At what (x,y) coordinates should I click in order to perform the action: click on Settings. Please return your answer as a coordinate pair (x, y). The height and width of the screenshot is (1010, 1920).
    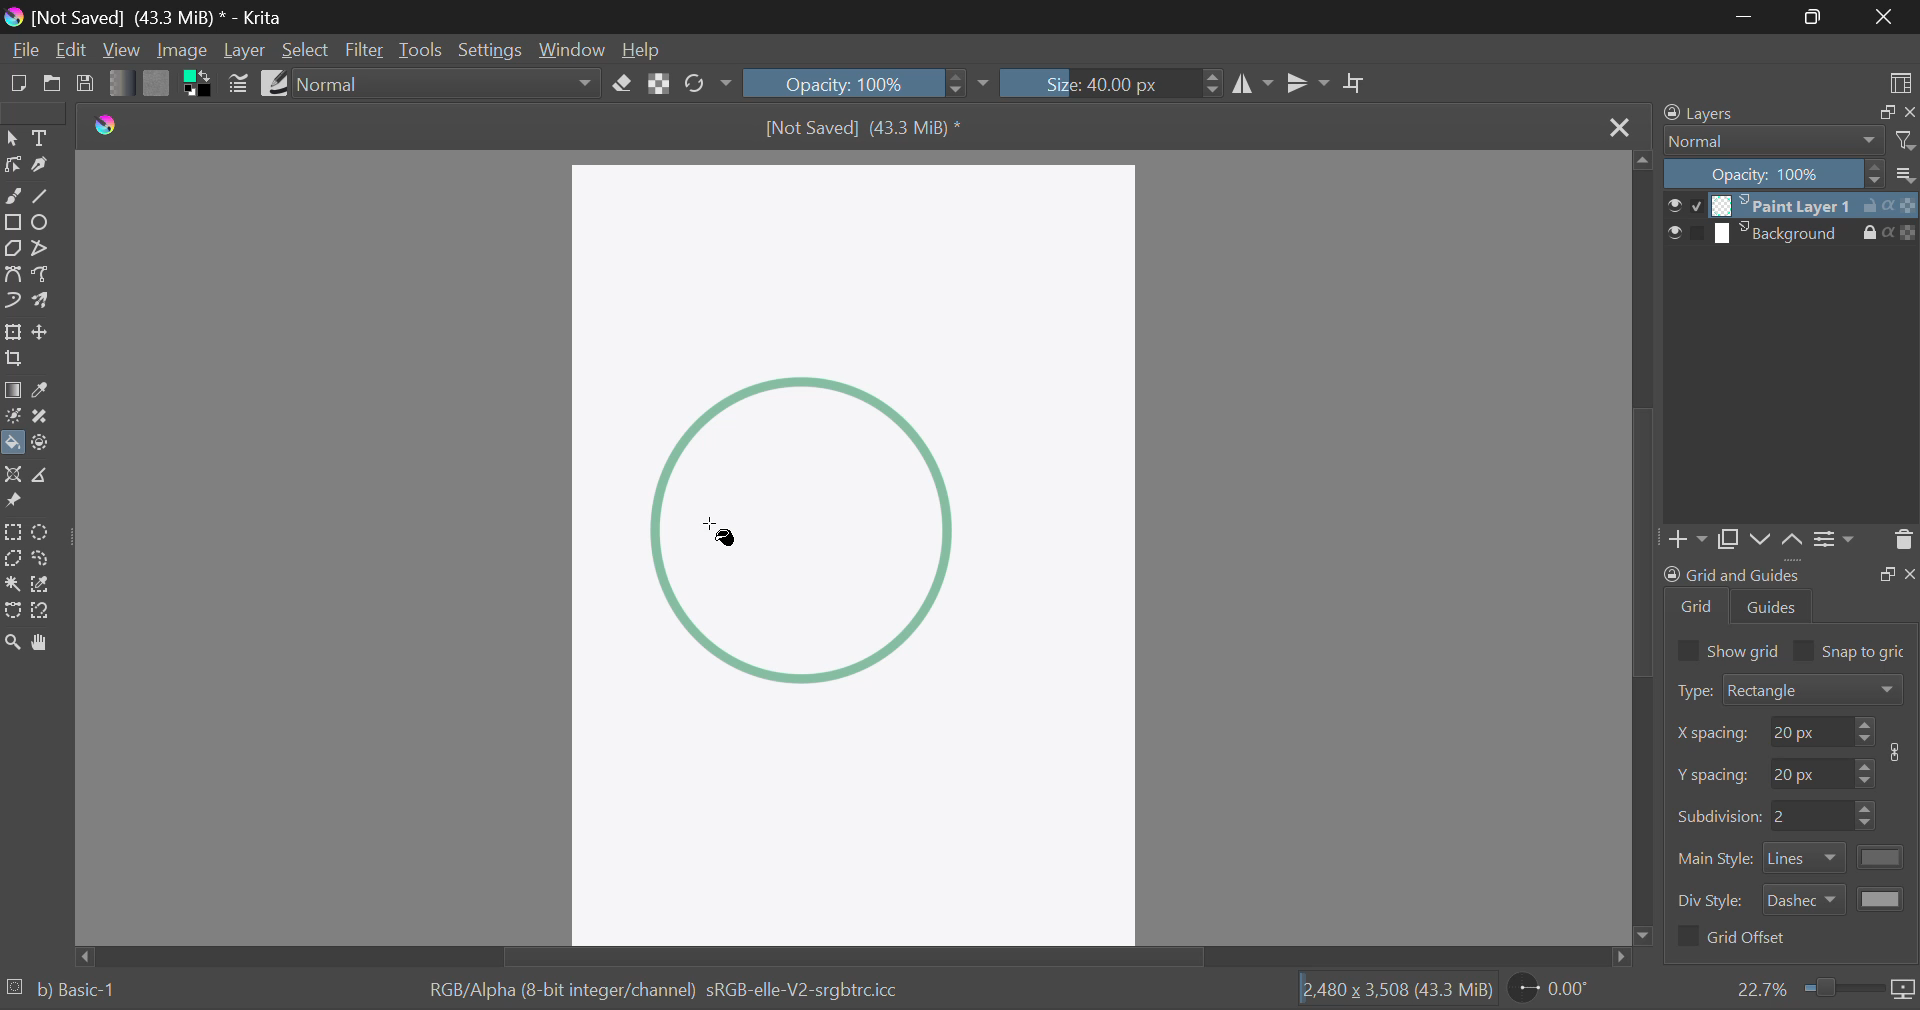
    Looking at the image, I should click on (1838, 545).